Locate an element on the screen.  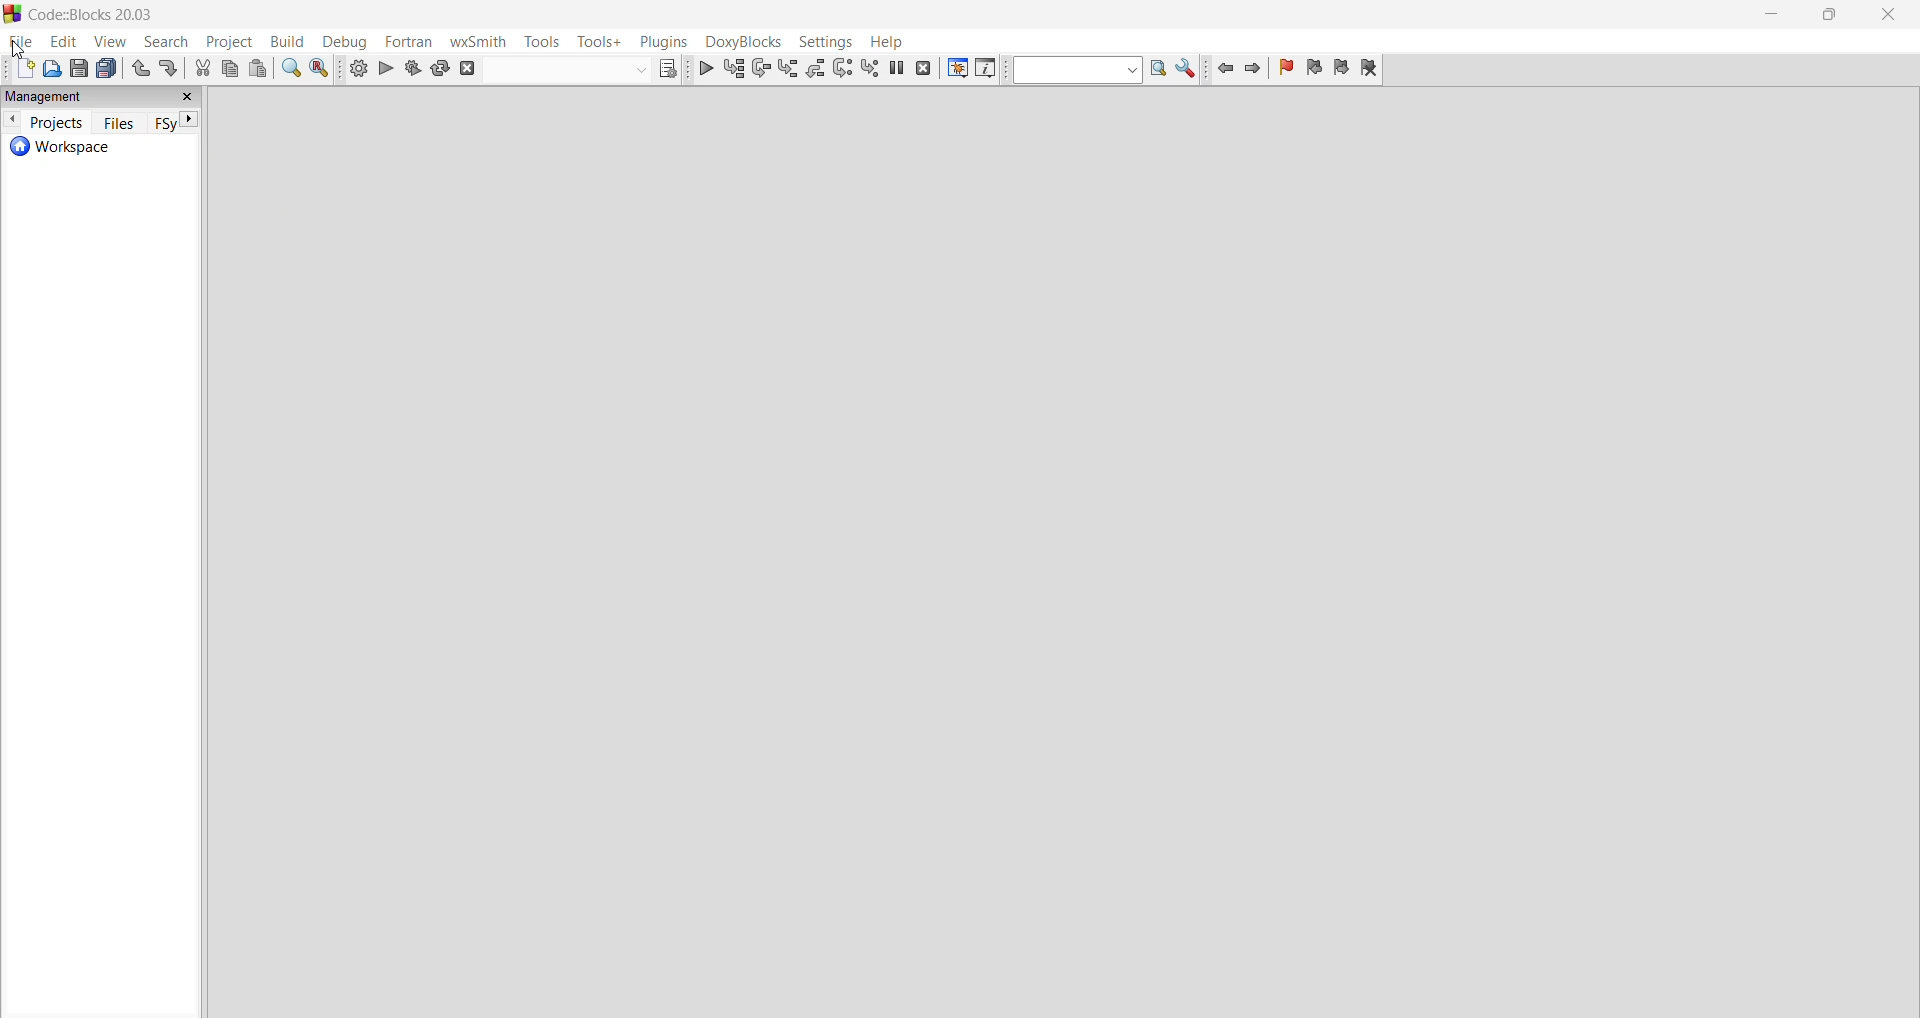
stop debugger is located at coordinates (923, 69).